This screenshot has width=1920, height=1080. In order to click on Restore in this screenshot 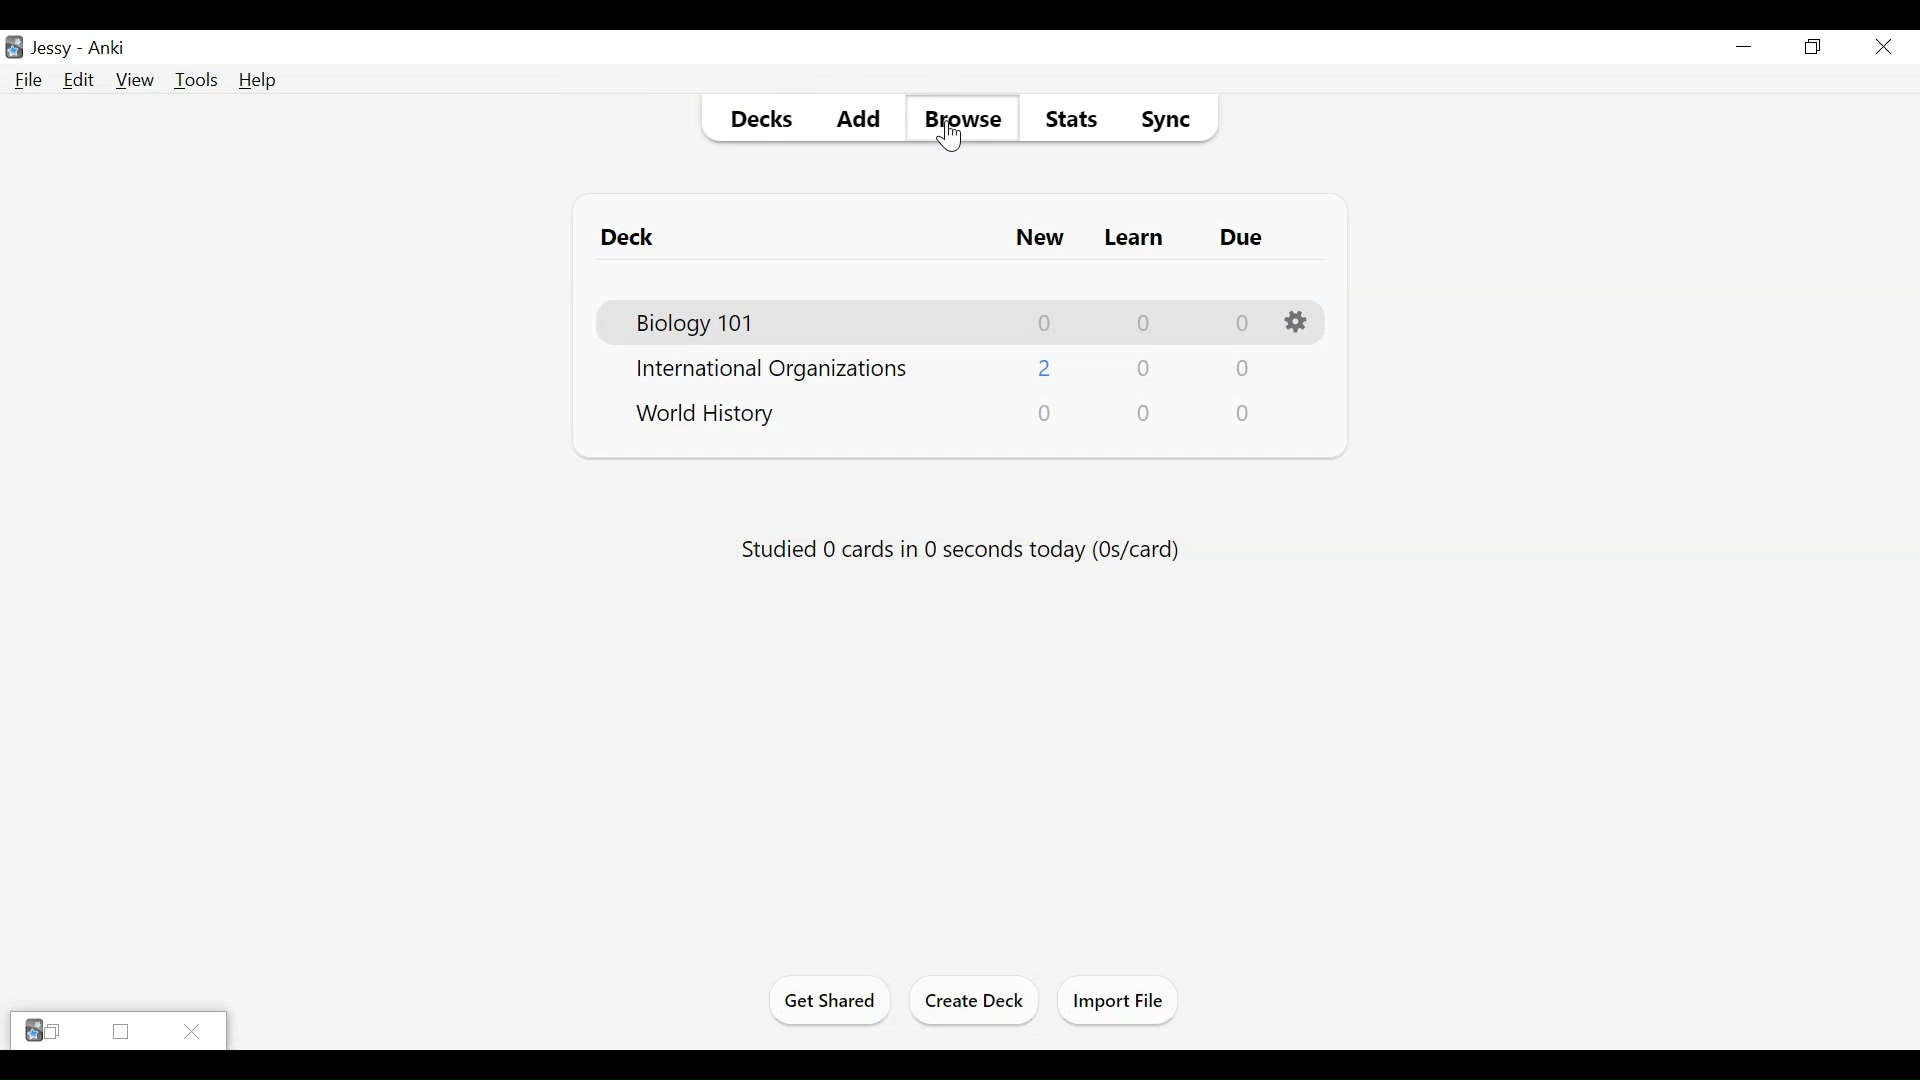, I will do `click(1811, 47)`.